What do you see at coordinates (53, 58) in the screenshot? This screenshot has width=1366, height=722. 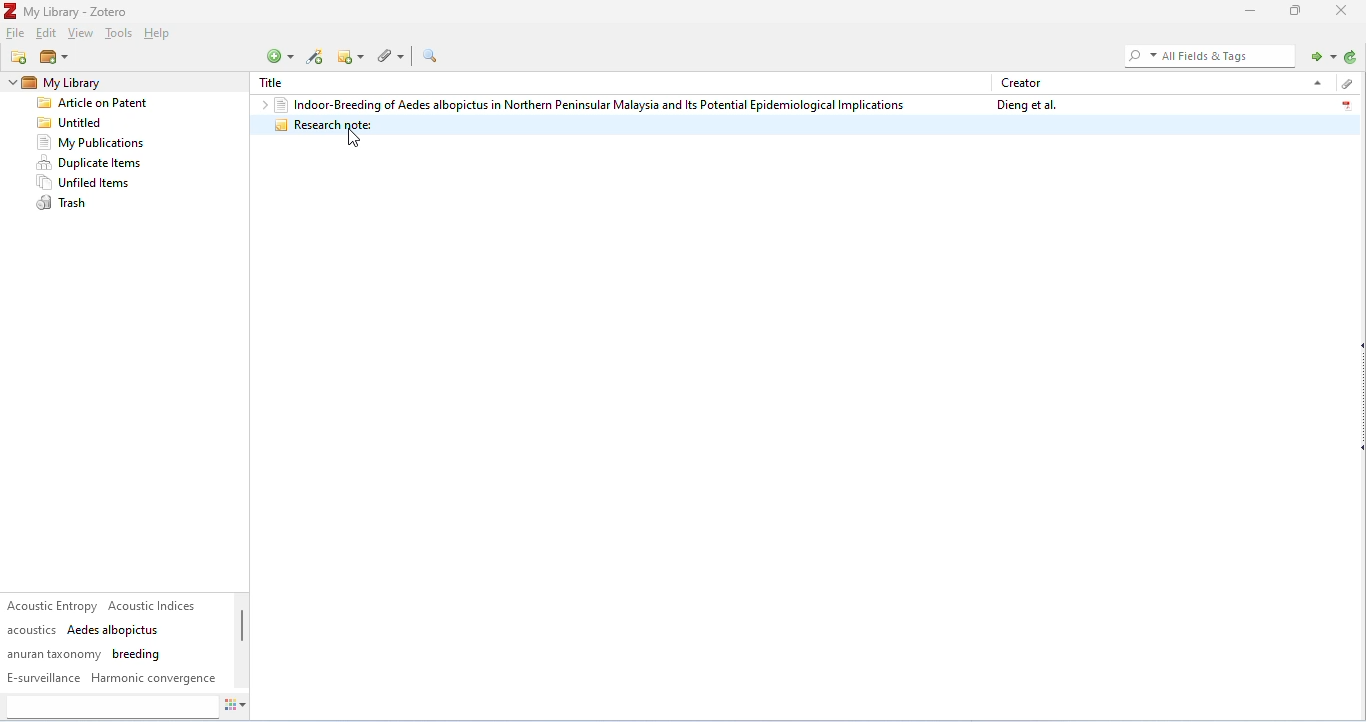 I see `new library` at bounding box center [53, 58].